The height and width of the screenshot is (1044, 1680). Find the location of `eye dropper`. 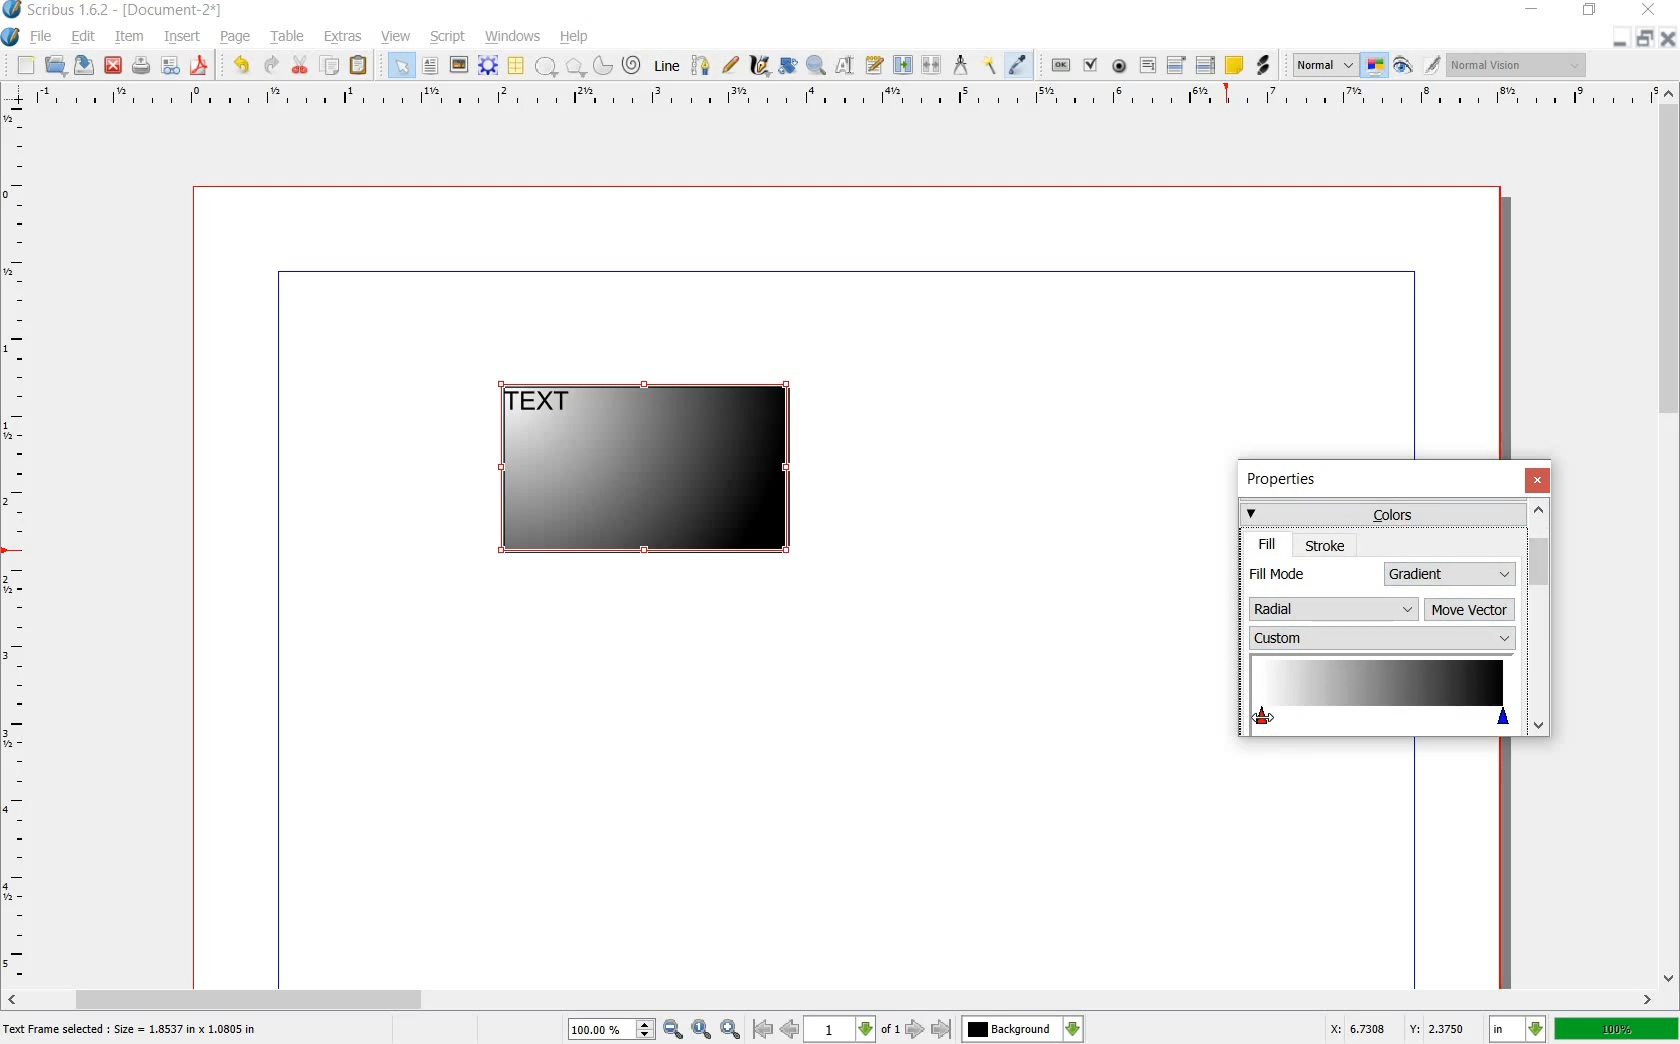

eye dropper is located at coordinates (1019, 66).